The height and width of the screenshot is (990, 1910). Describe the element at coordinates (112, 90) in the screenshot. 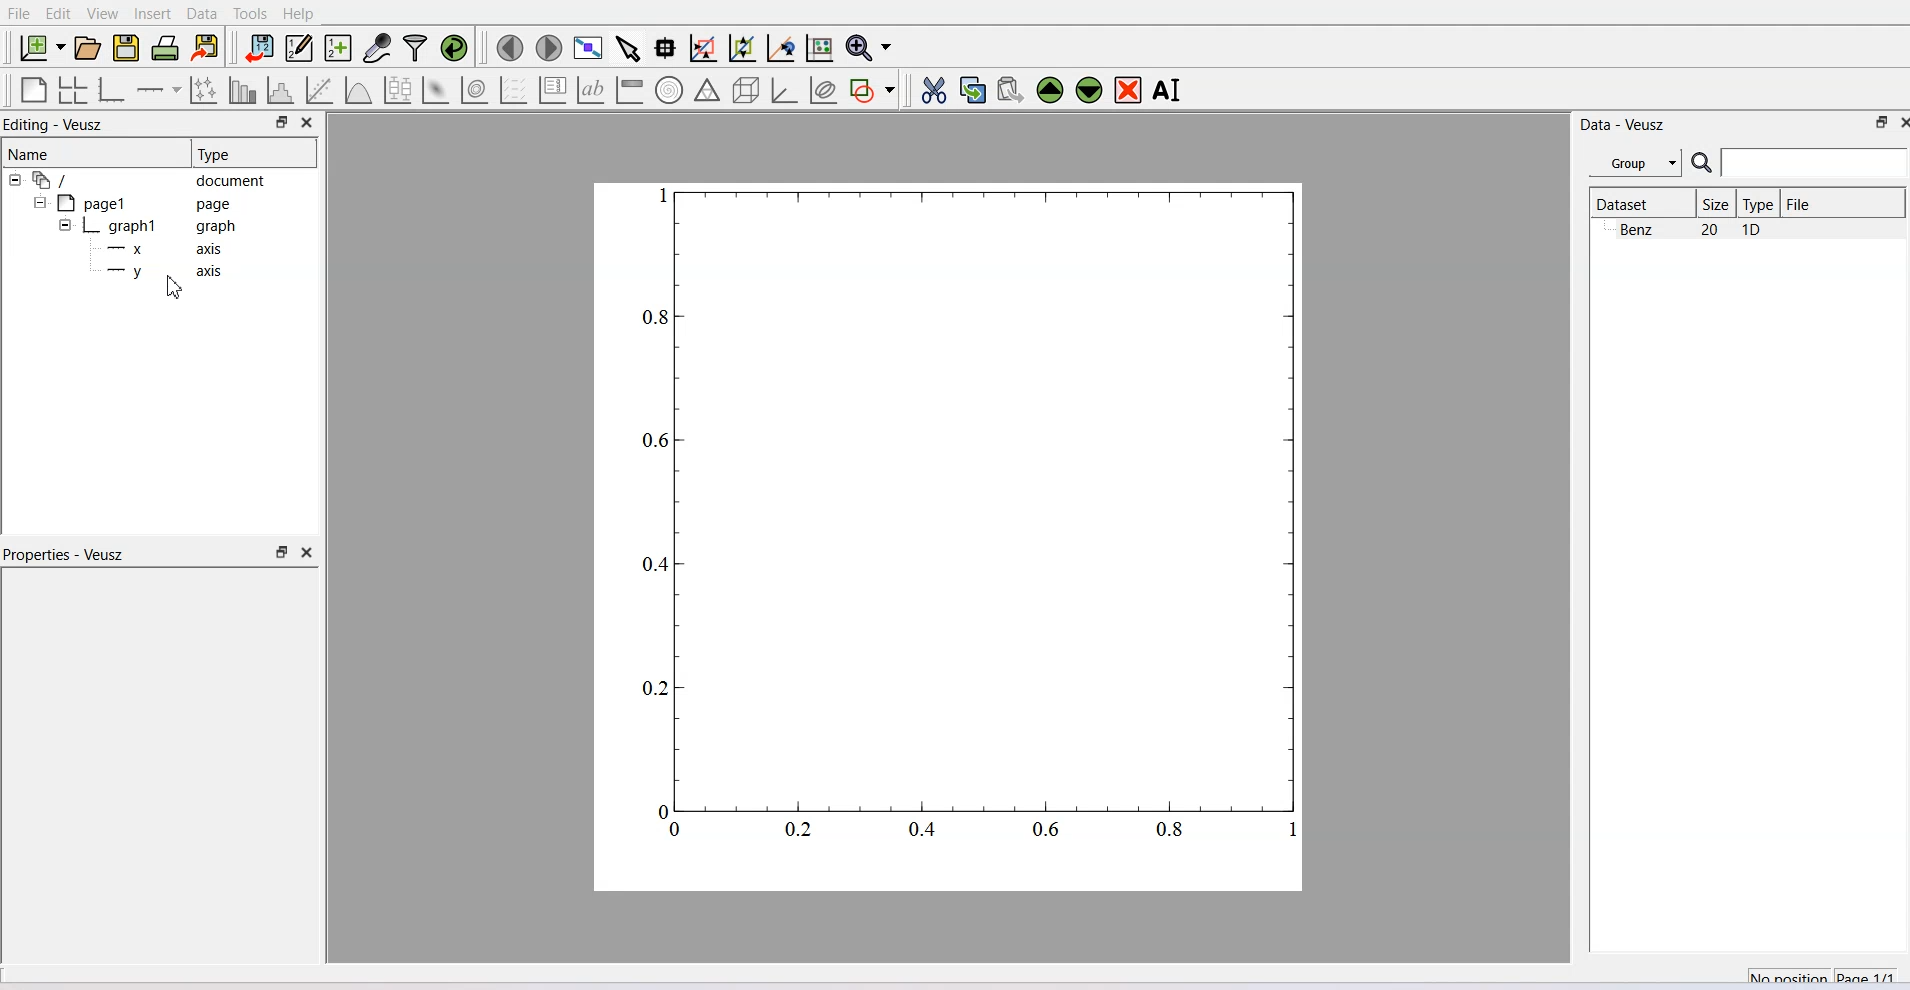

I see `Base Graph` at that location.